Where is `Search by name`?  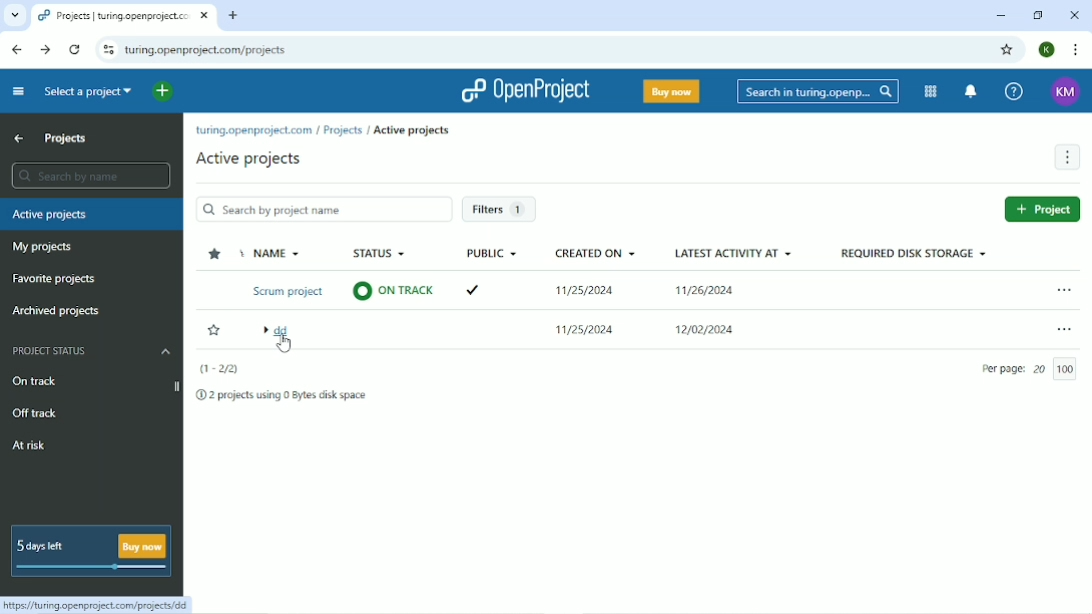
Search by name is located at coordinates (90, 175).